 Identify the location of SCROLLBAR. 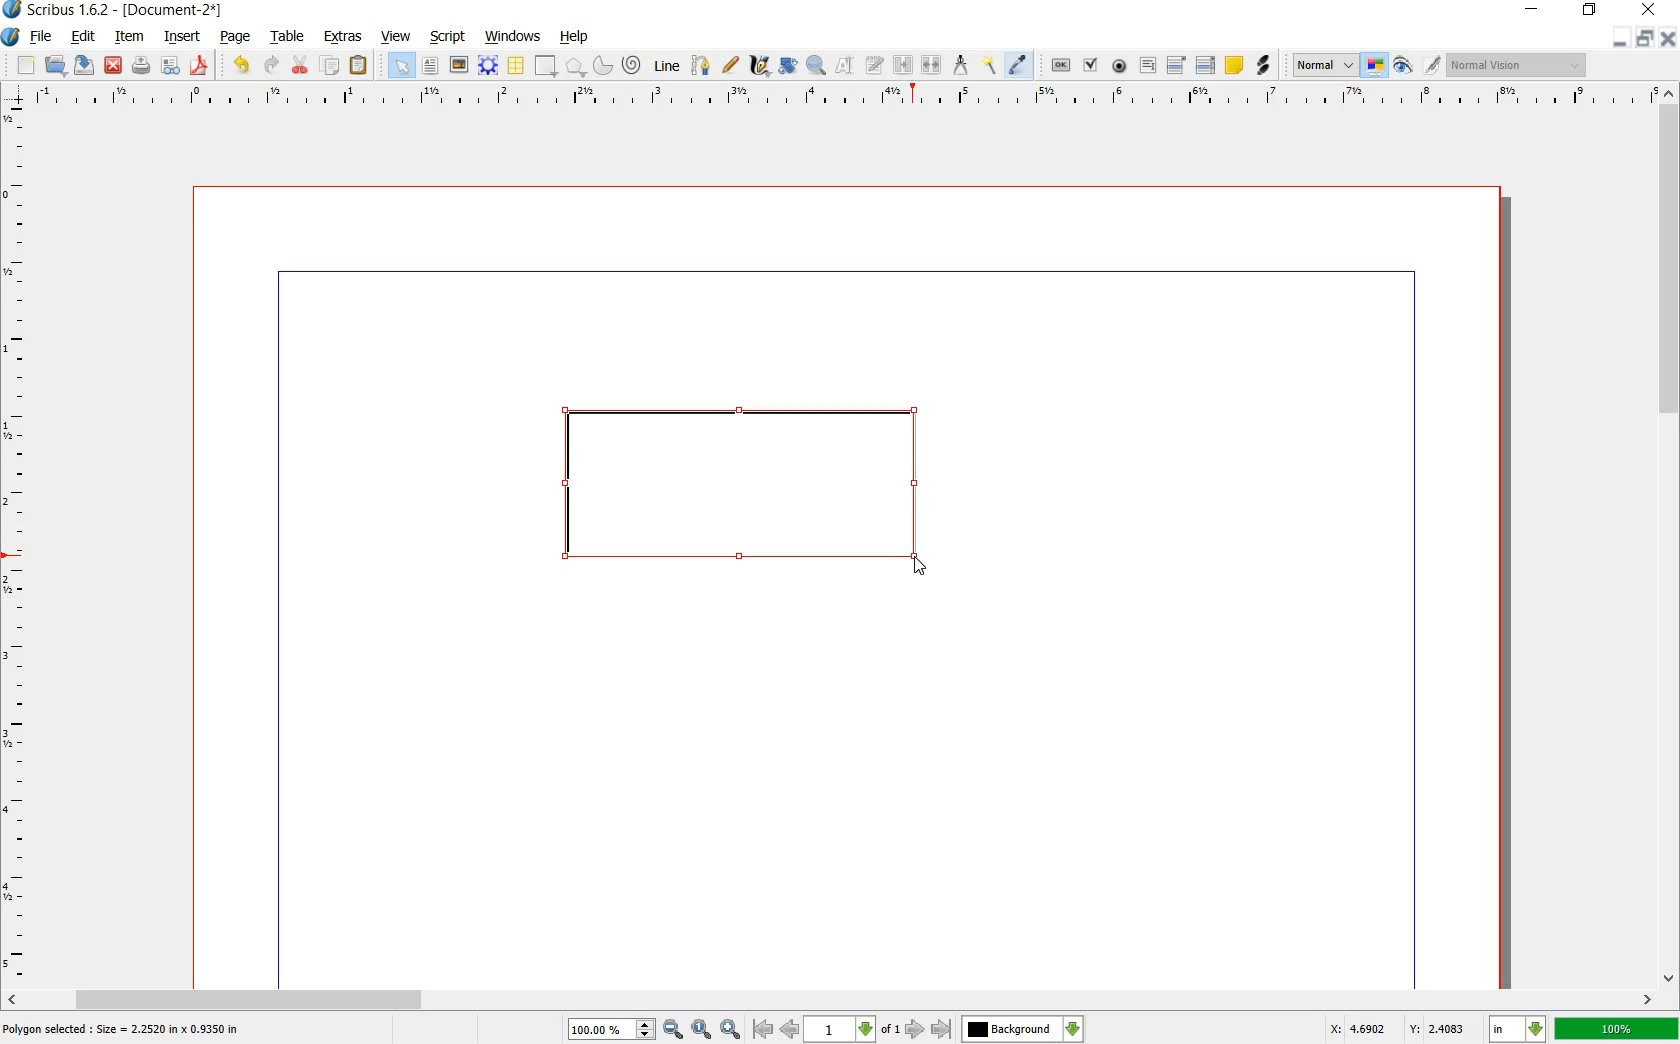
(830, 1000).